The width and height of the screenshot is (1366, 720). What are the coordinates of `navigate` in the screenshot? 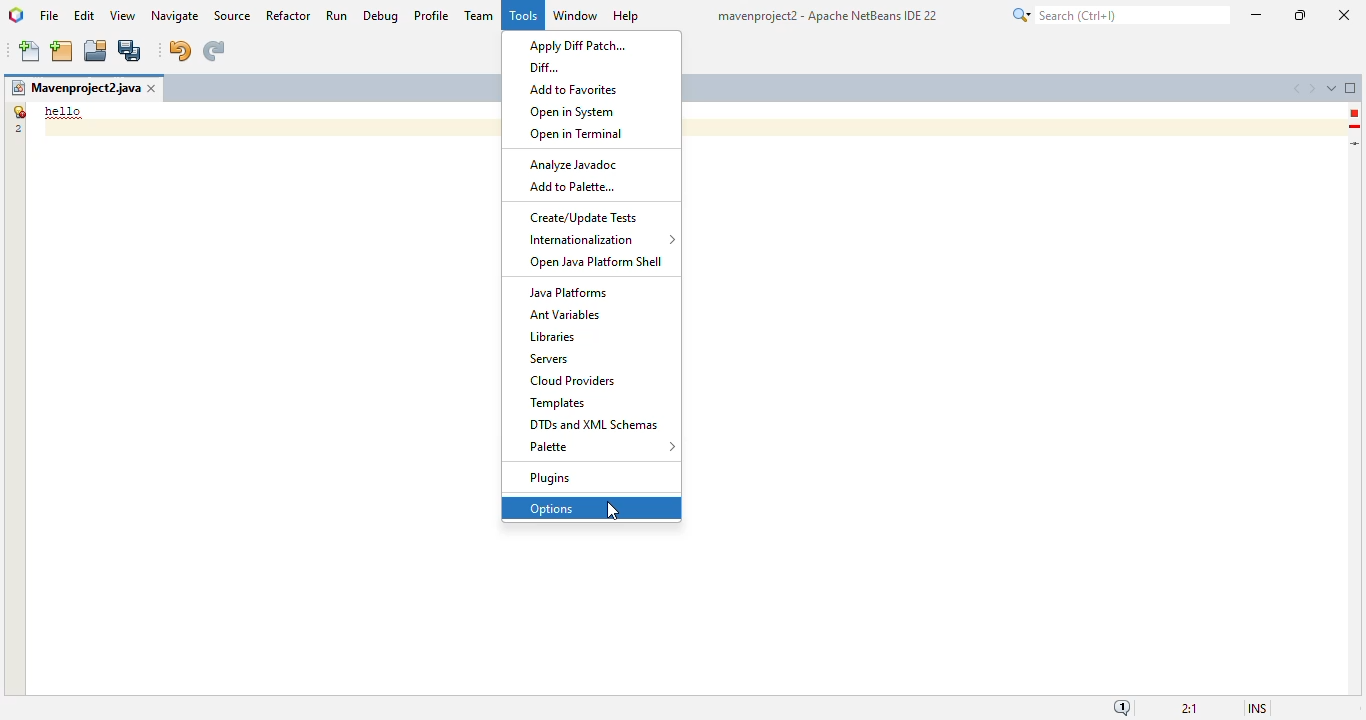 It's located at (176, 16).